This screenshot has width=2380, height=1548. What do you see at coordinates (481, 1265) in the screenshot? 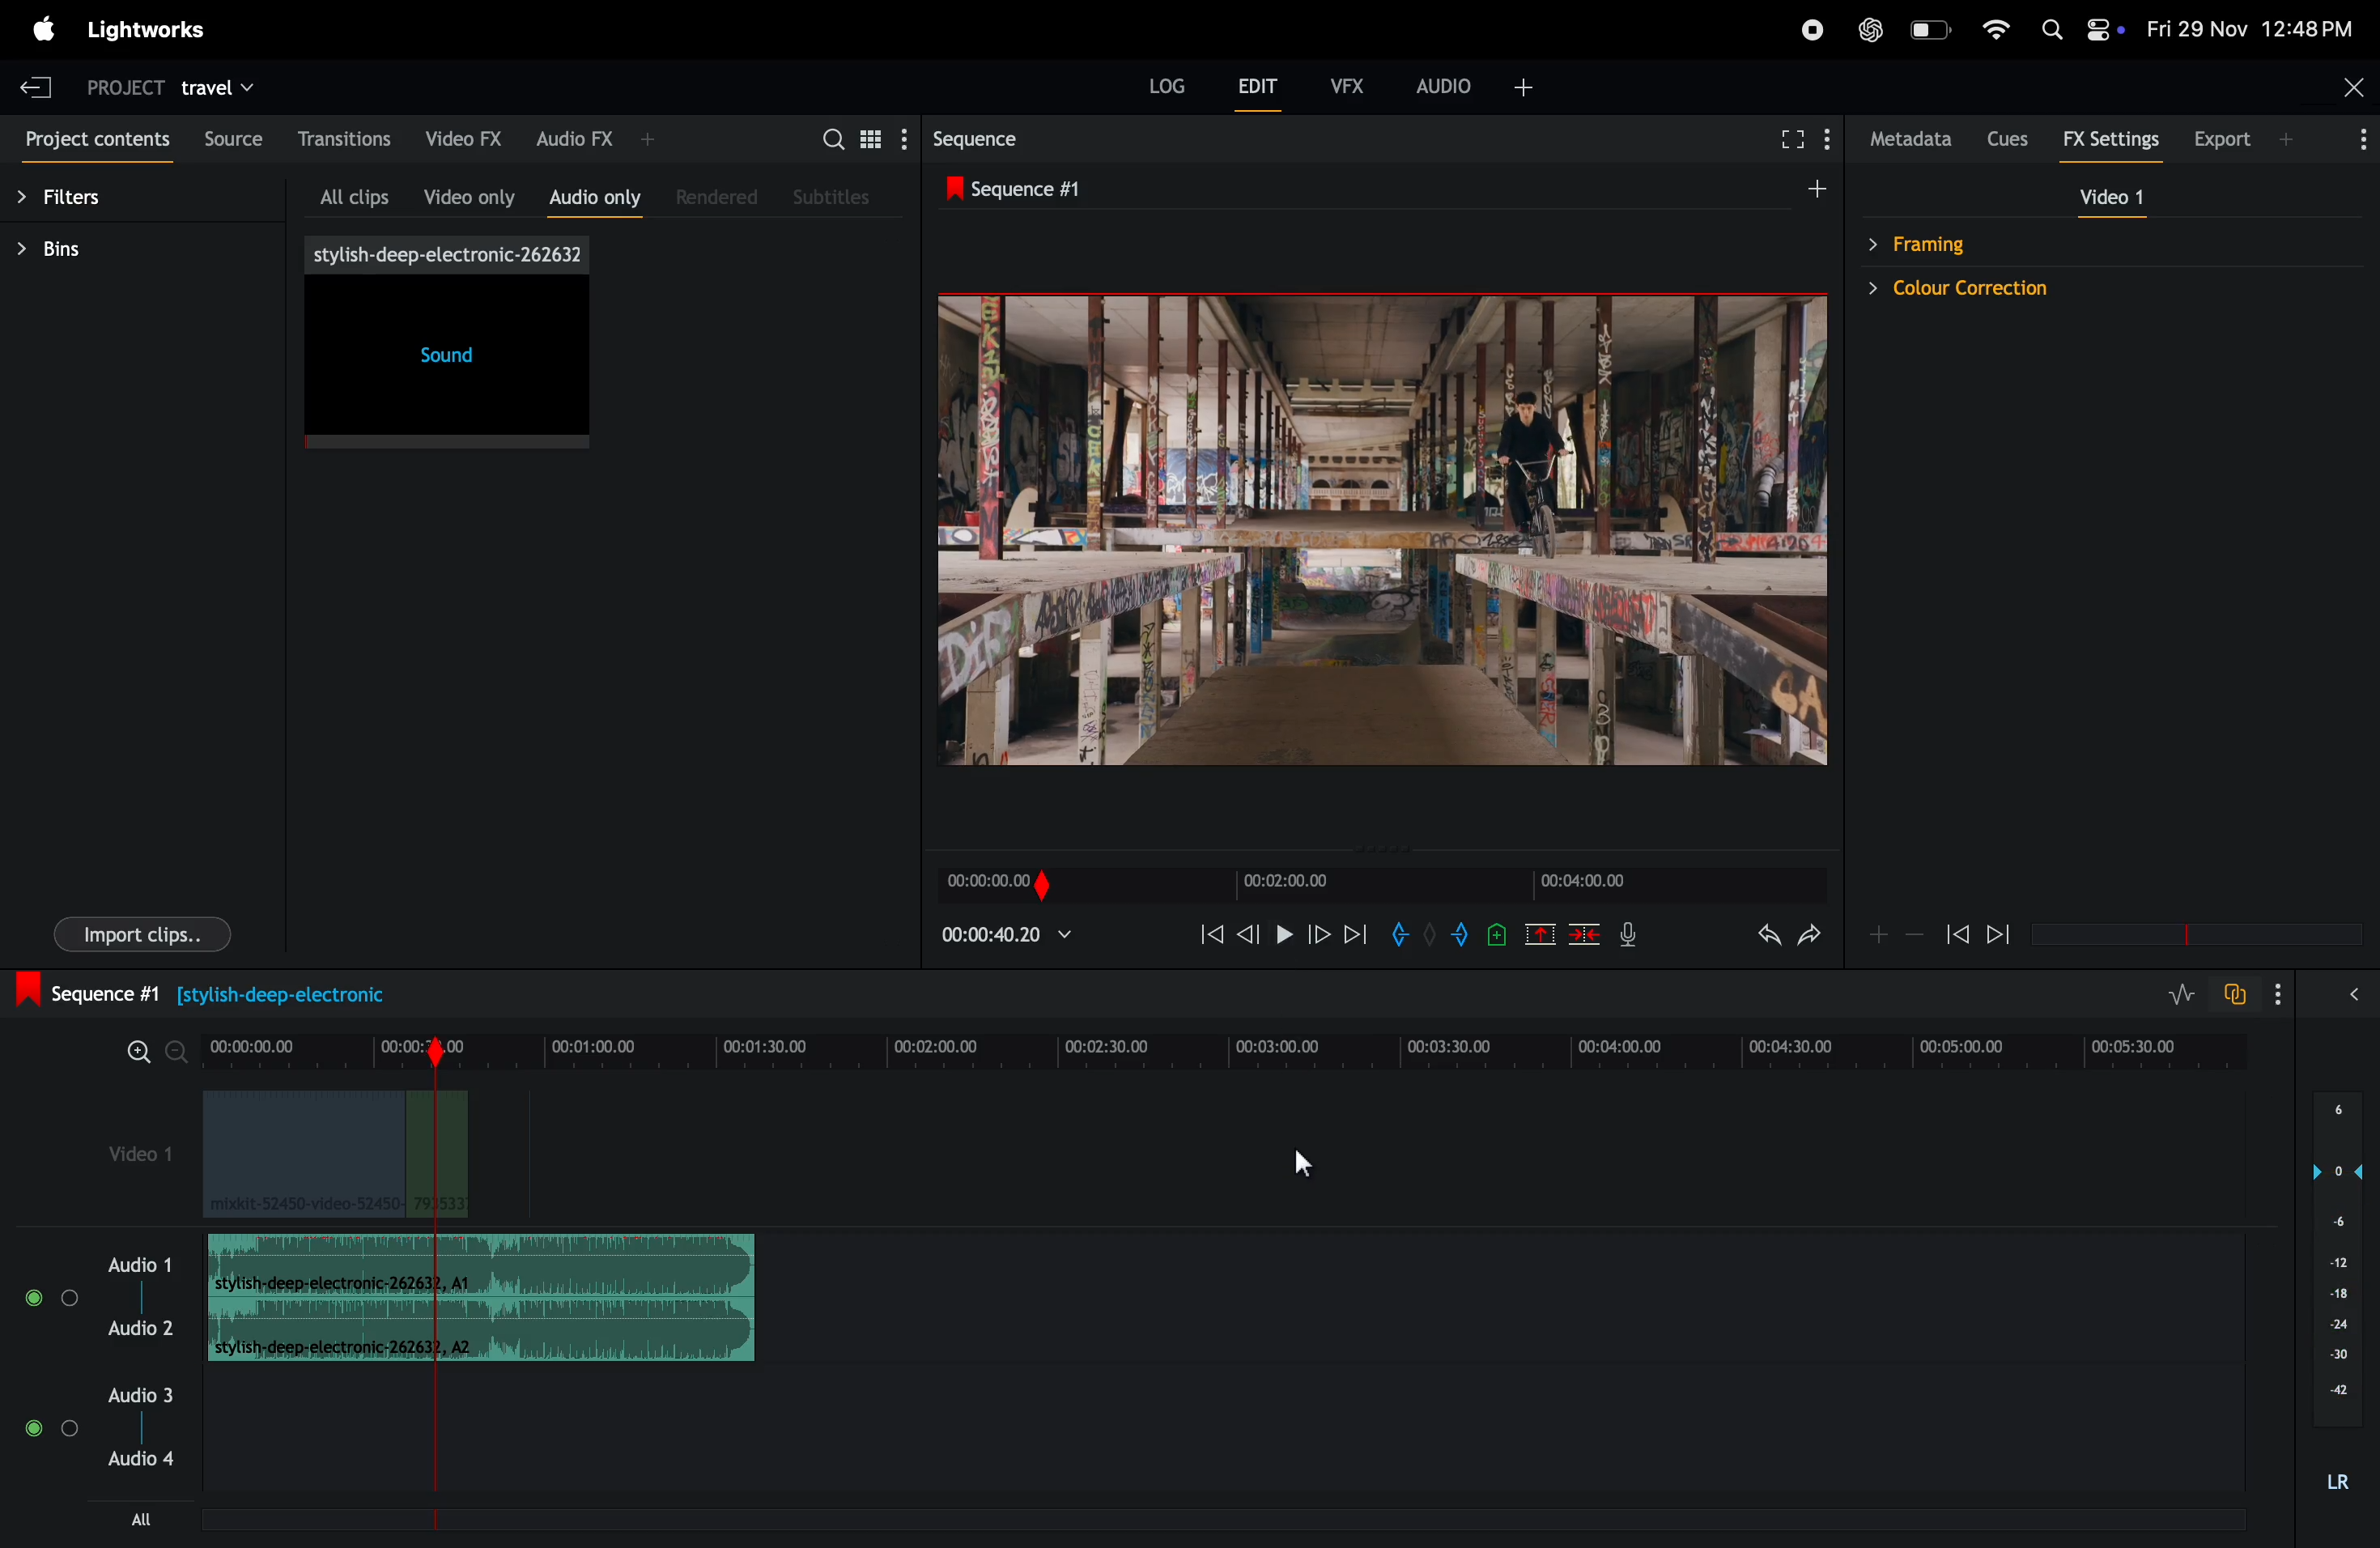
I see `audio. clip` at bounding box center [481, 1265].